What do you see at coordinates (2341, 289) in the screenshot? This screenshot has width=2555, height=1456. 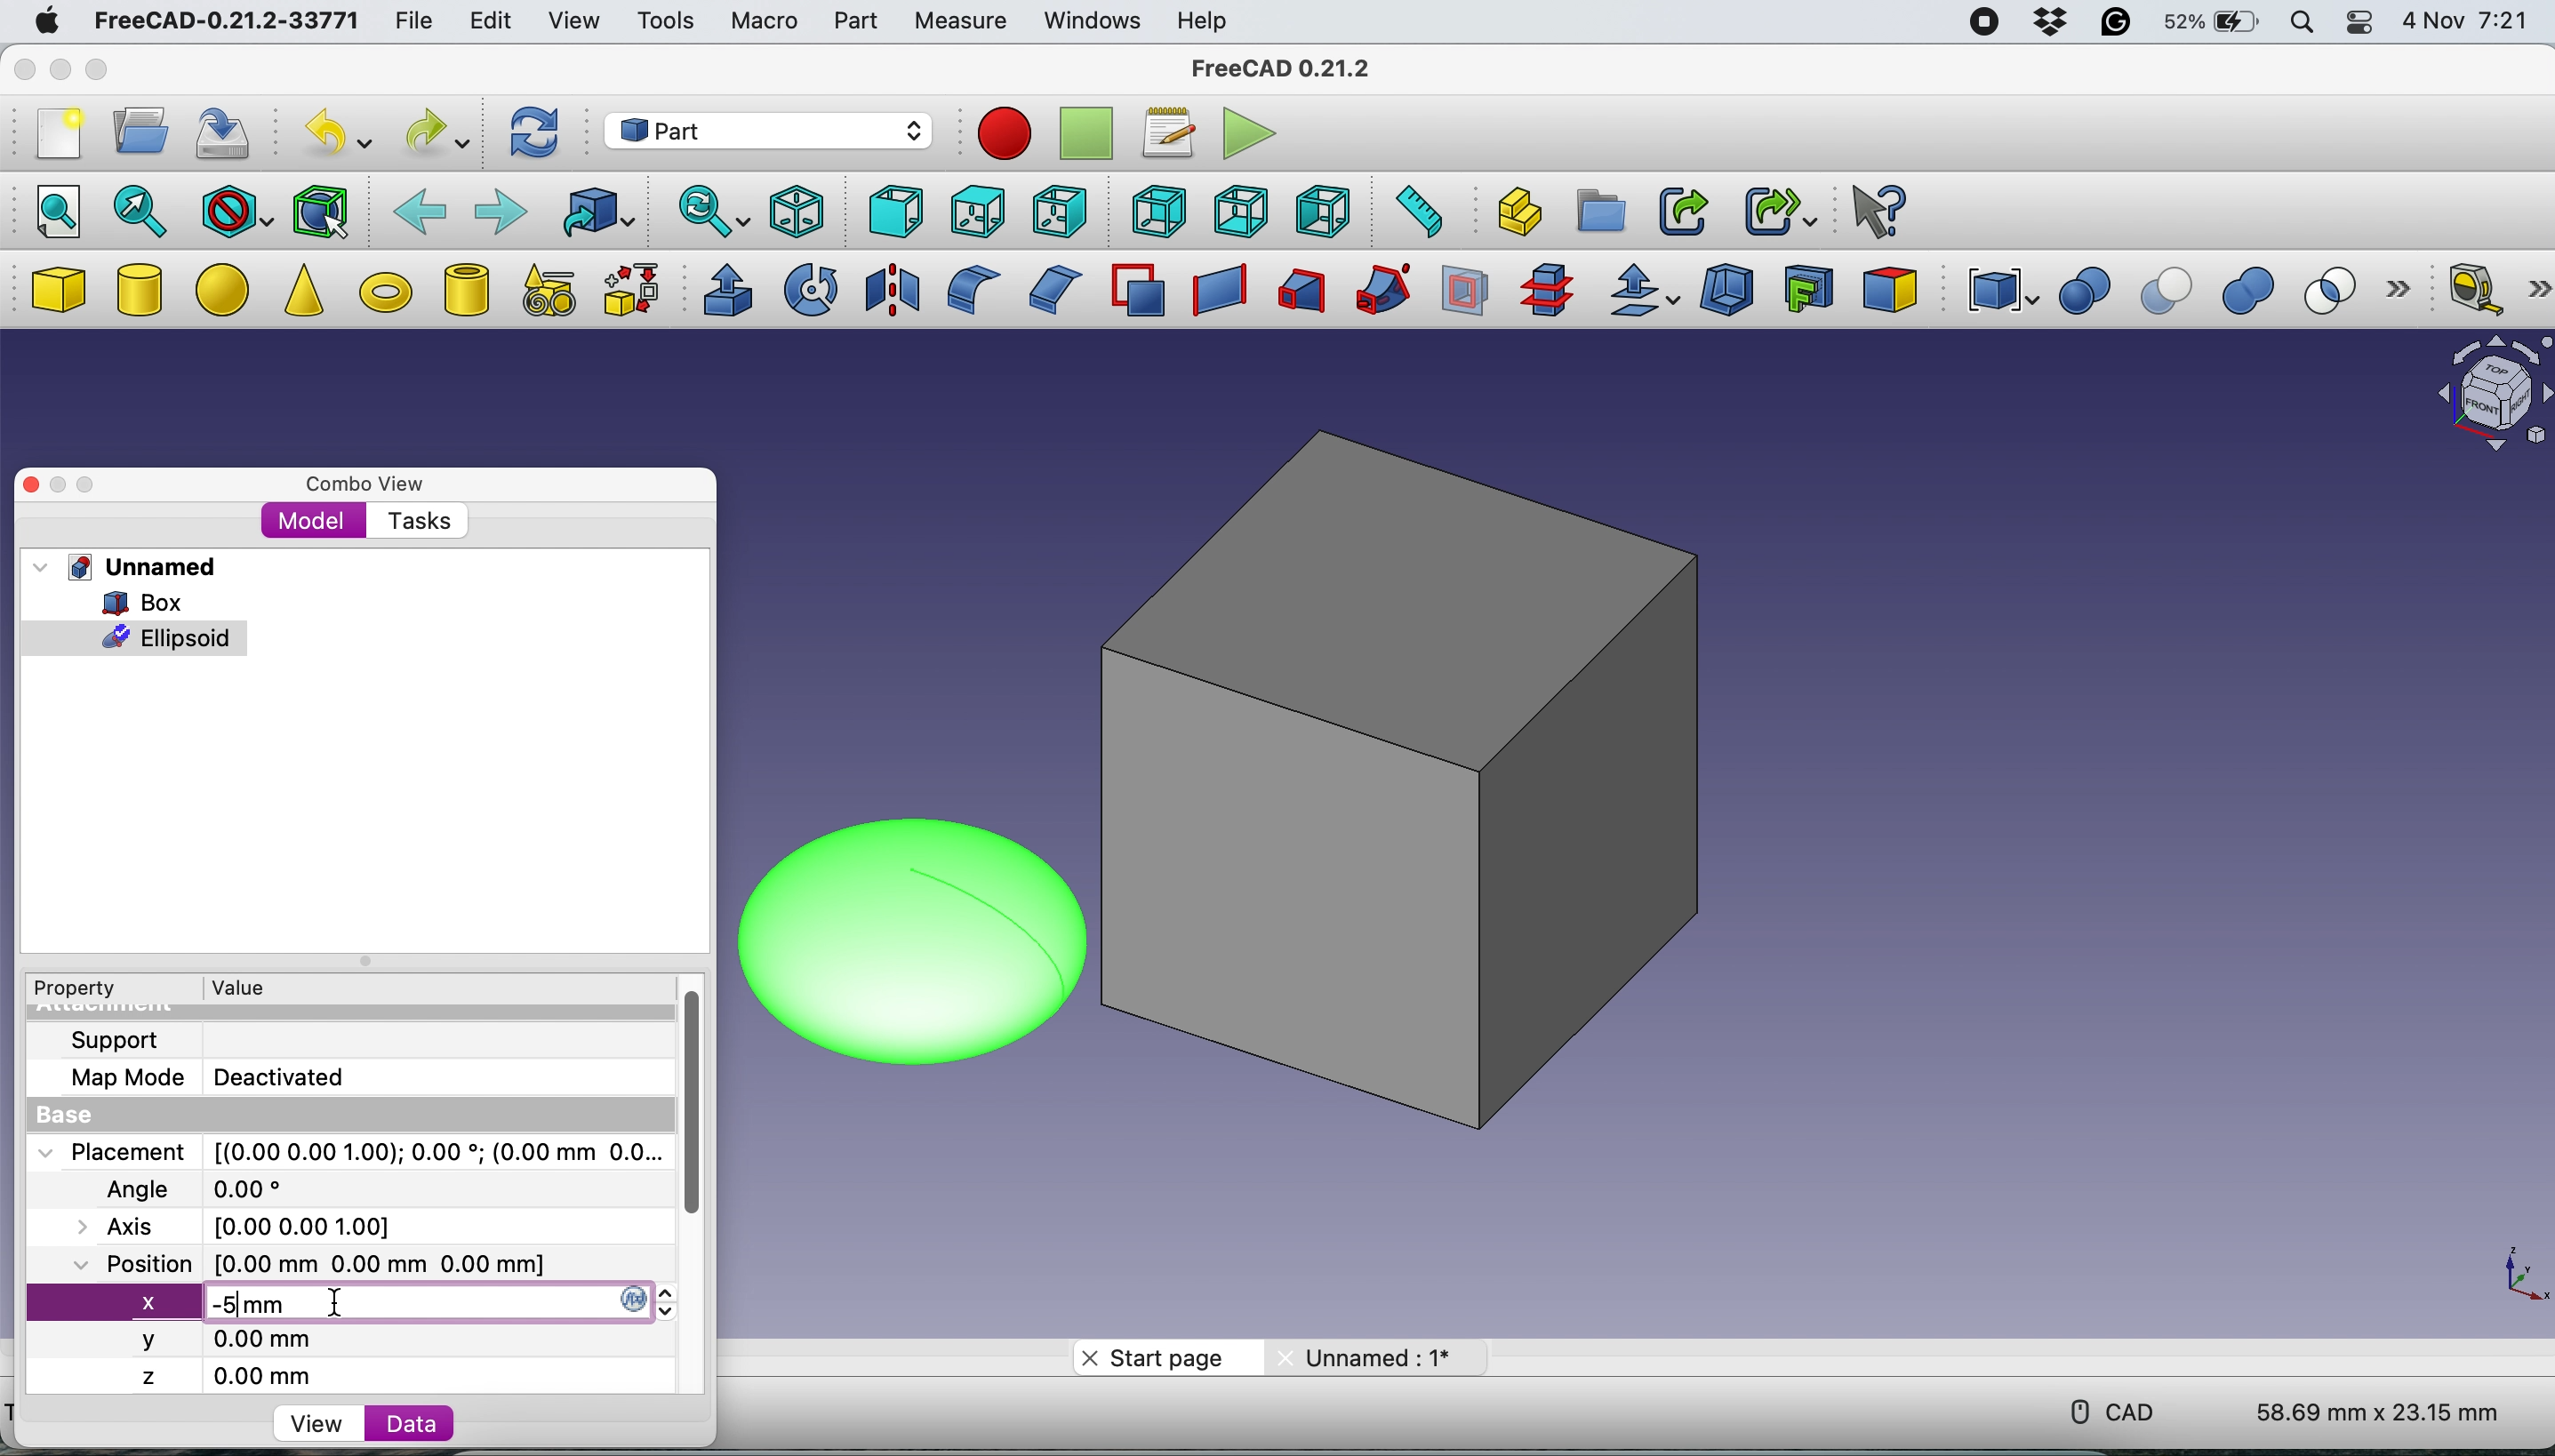 I see `intersection` at bounding box center [2341, 289].